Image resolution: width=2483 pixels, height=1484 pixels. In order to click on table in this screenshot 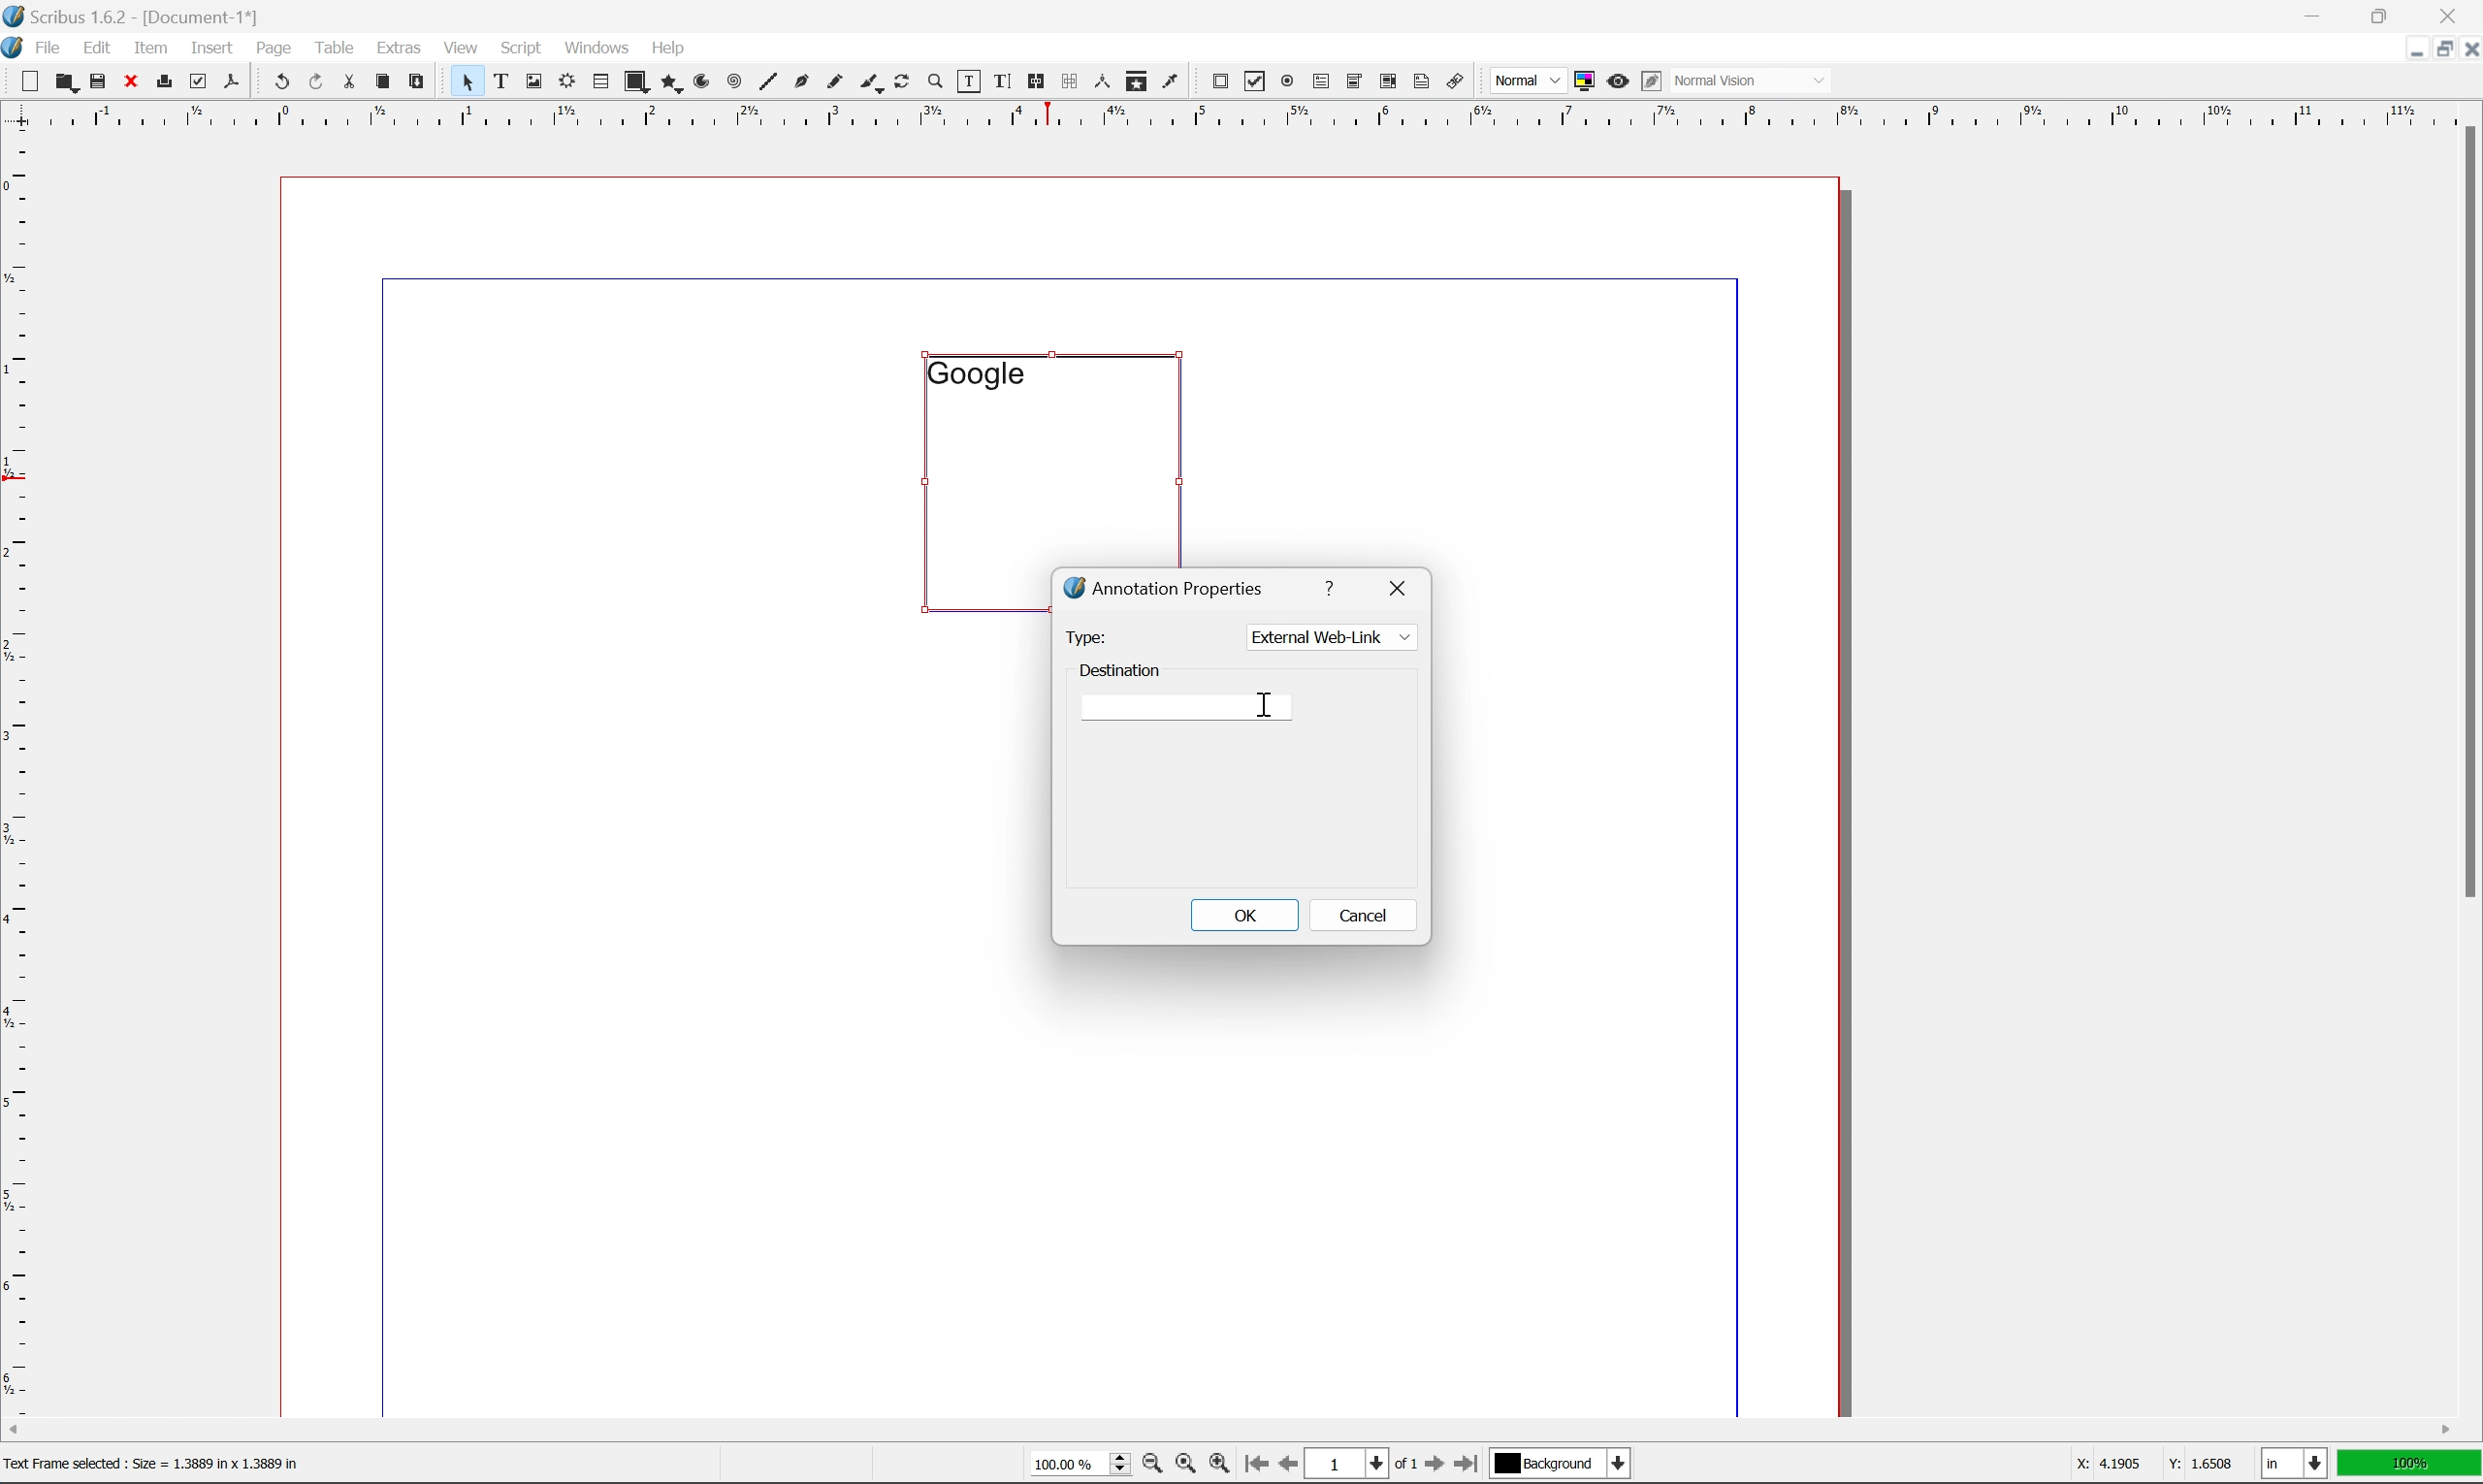, I will do `click(335, 46)`.